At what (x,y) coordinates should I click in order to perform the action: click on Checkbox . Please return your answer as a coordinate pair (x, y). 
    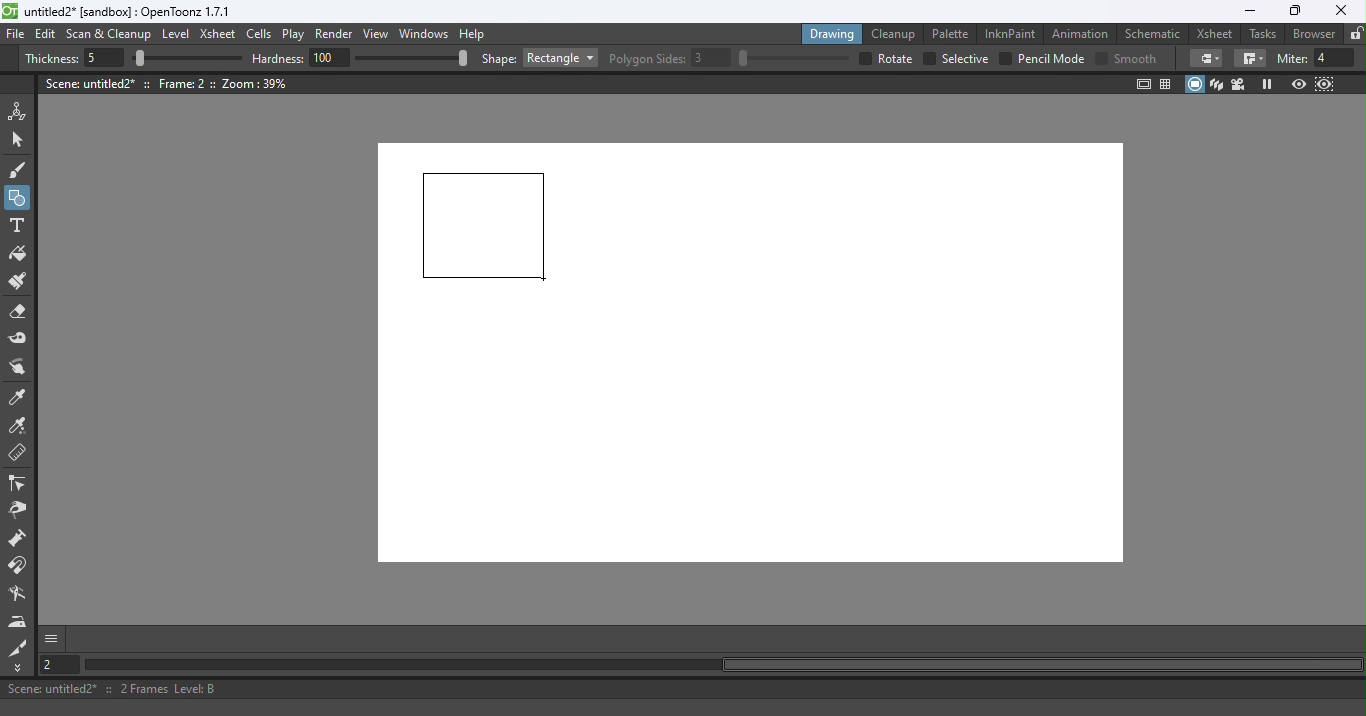
    Looking at the image, I should click on (1101, 57).